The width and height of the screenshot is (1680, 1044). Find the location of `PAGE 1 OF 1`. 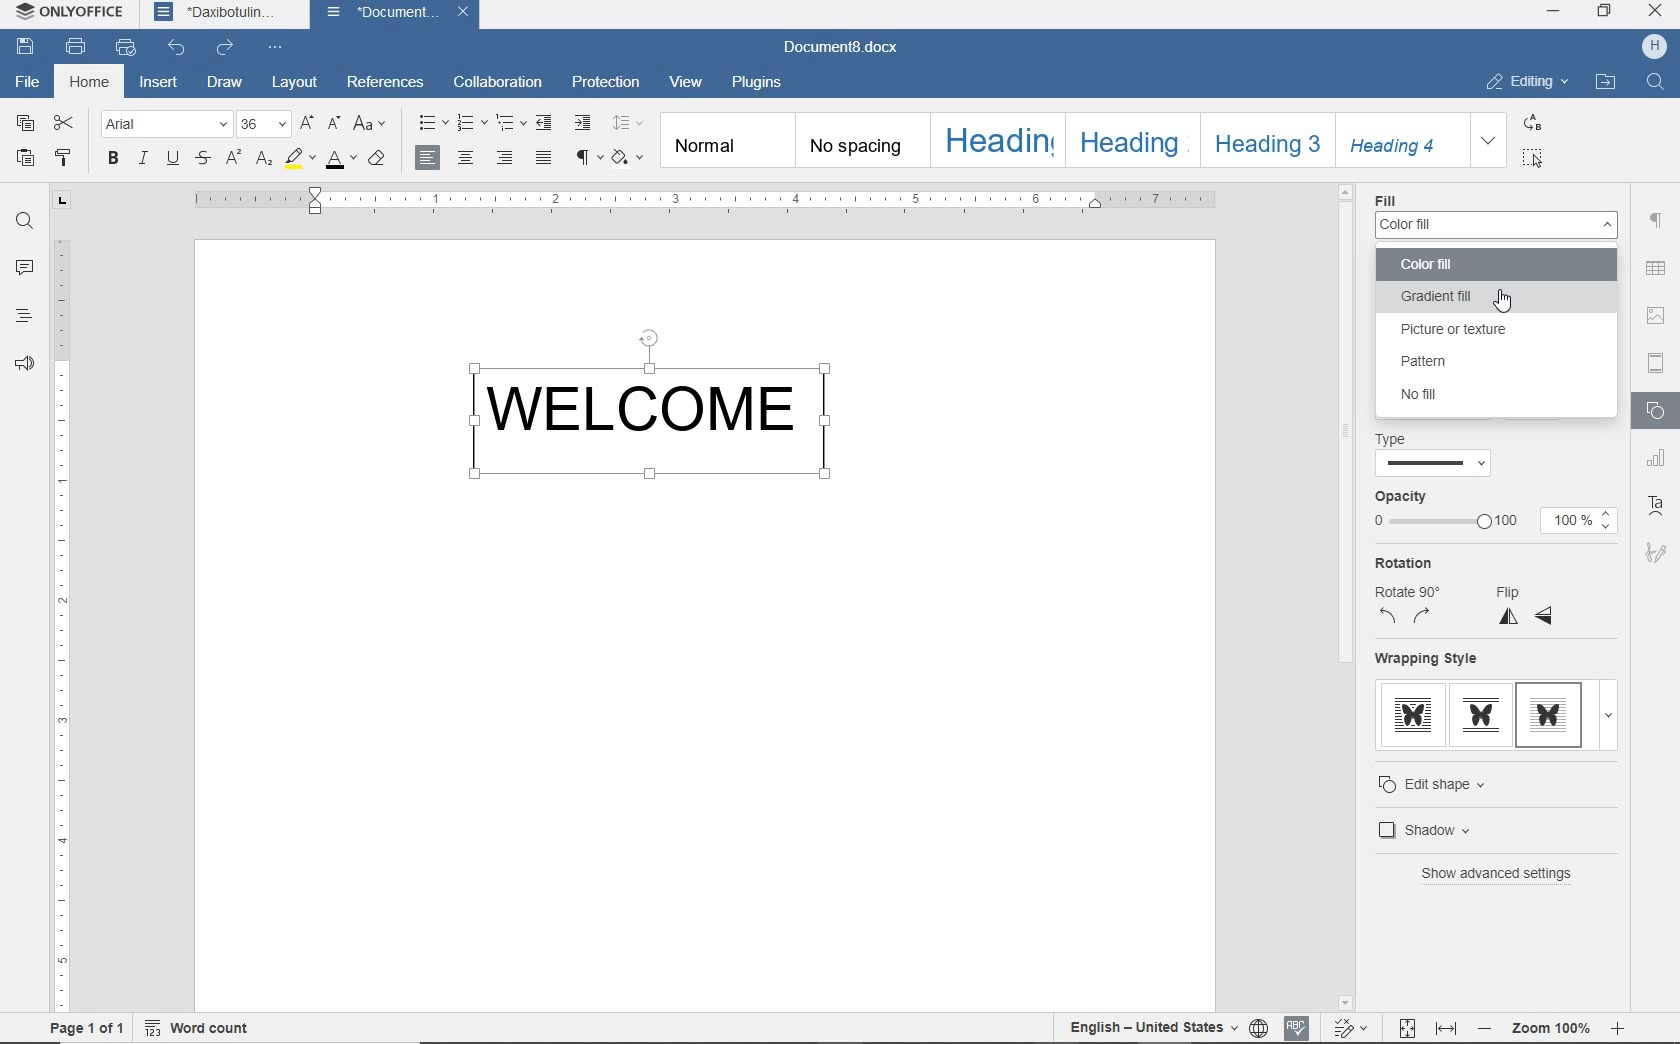

PAGE 1 OF 1 is located at coordinates (86, 1028).